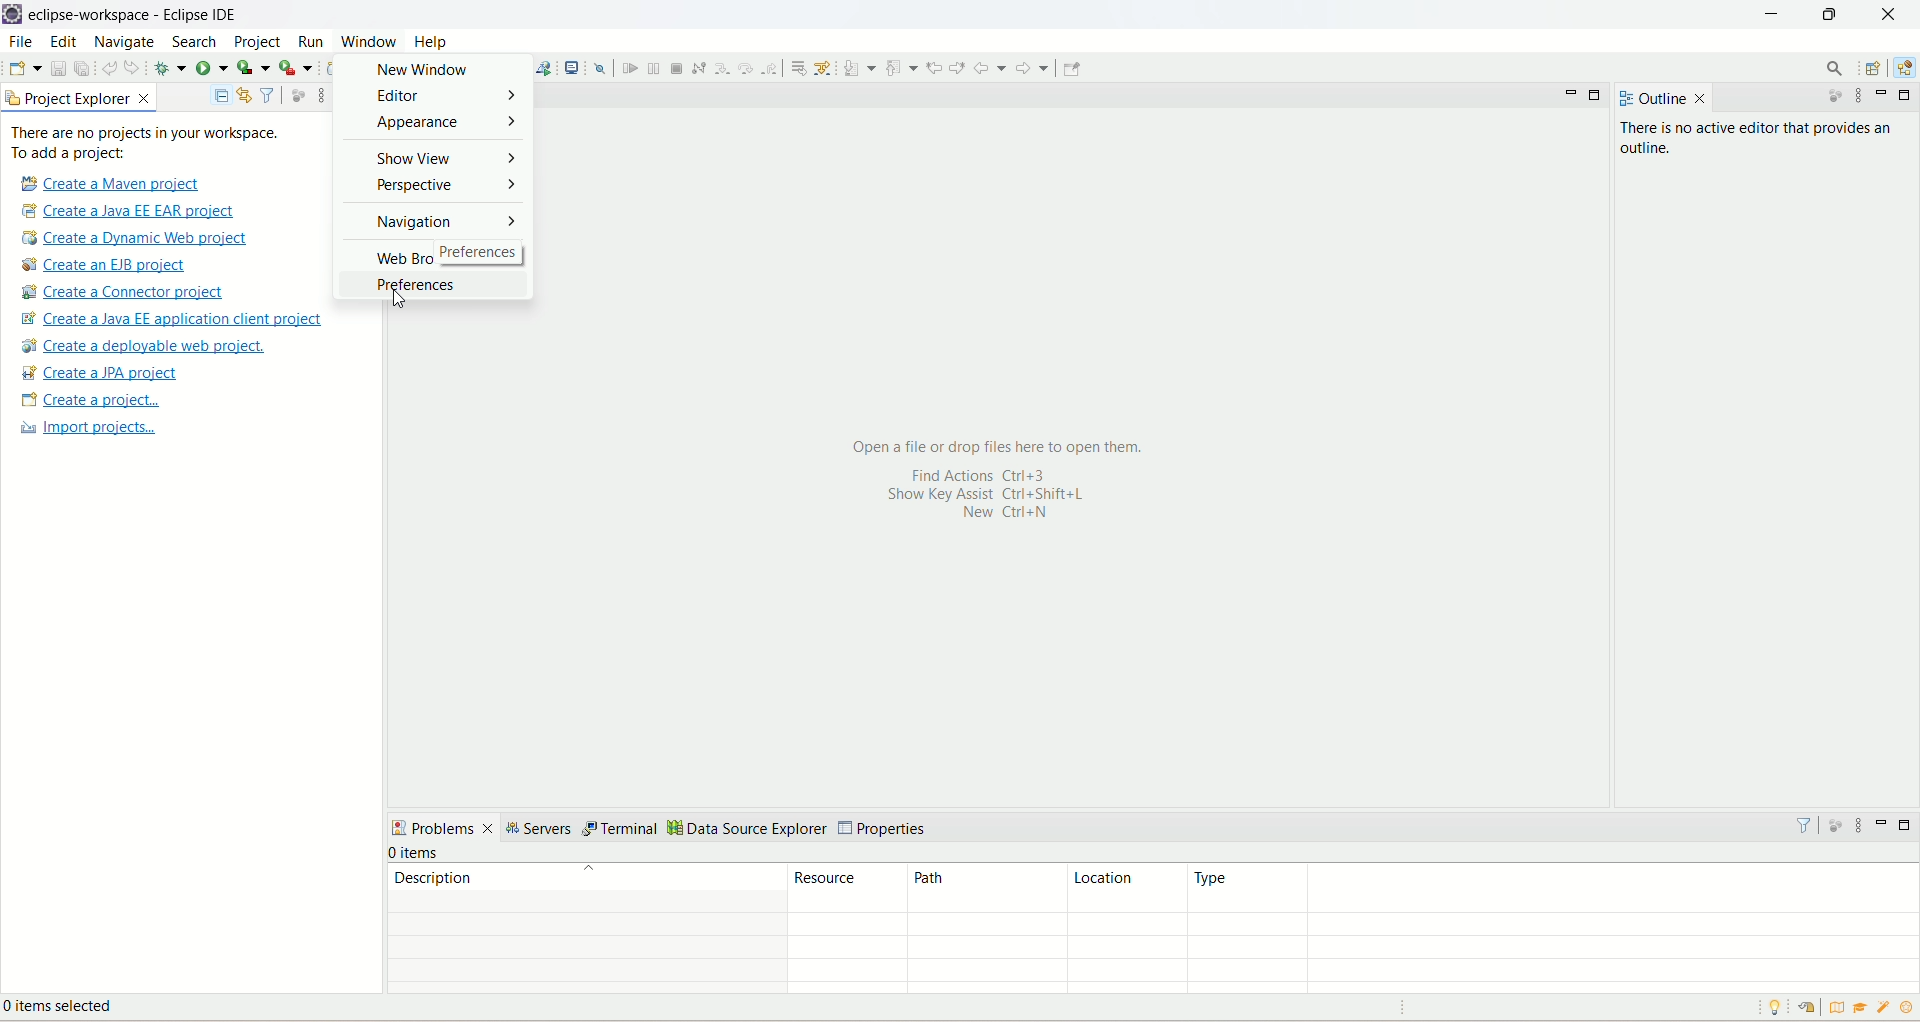 The width and height of the screenshot is (1920, 1022). What do you see at coordinates (1833, 69) in the screenshot?
I see `access commands and other items` at bounding box center [1833, 69].